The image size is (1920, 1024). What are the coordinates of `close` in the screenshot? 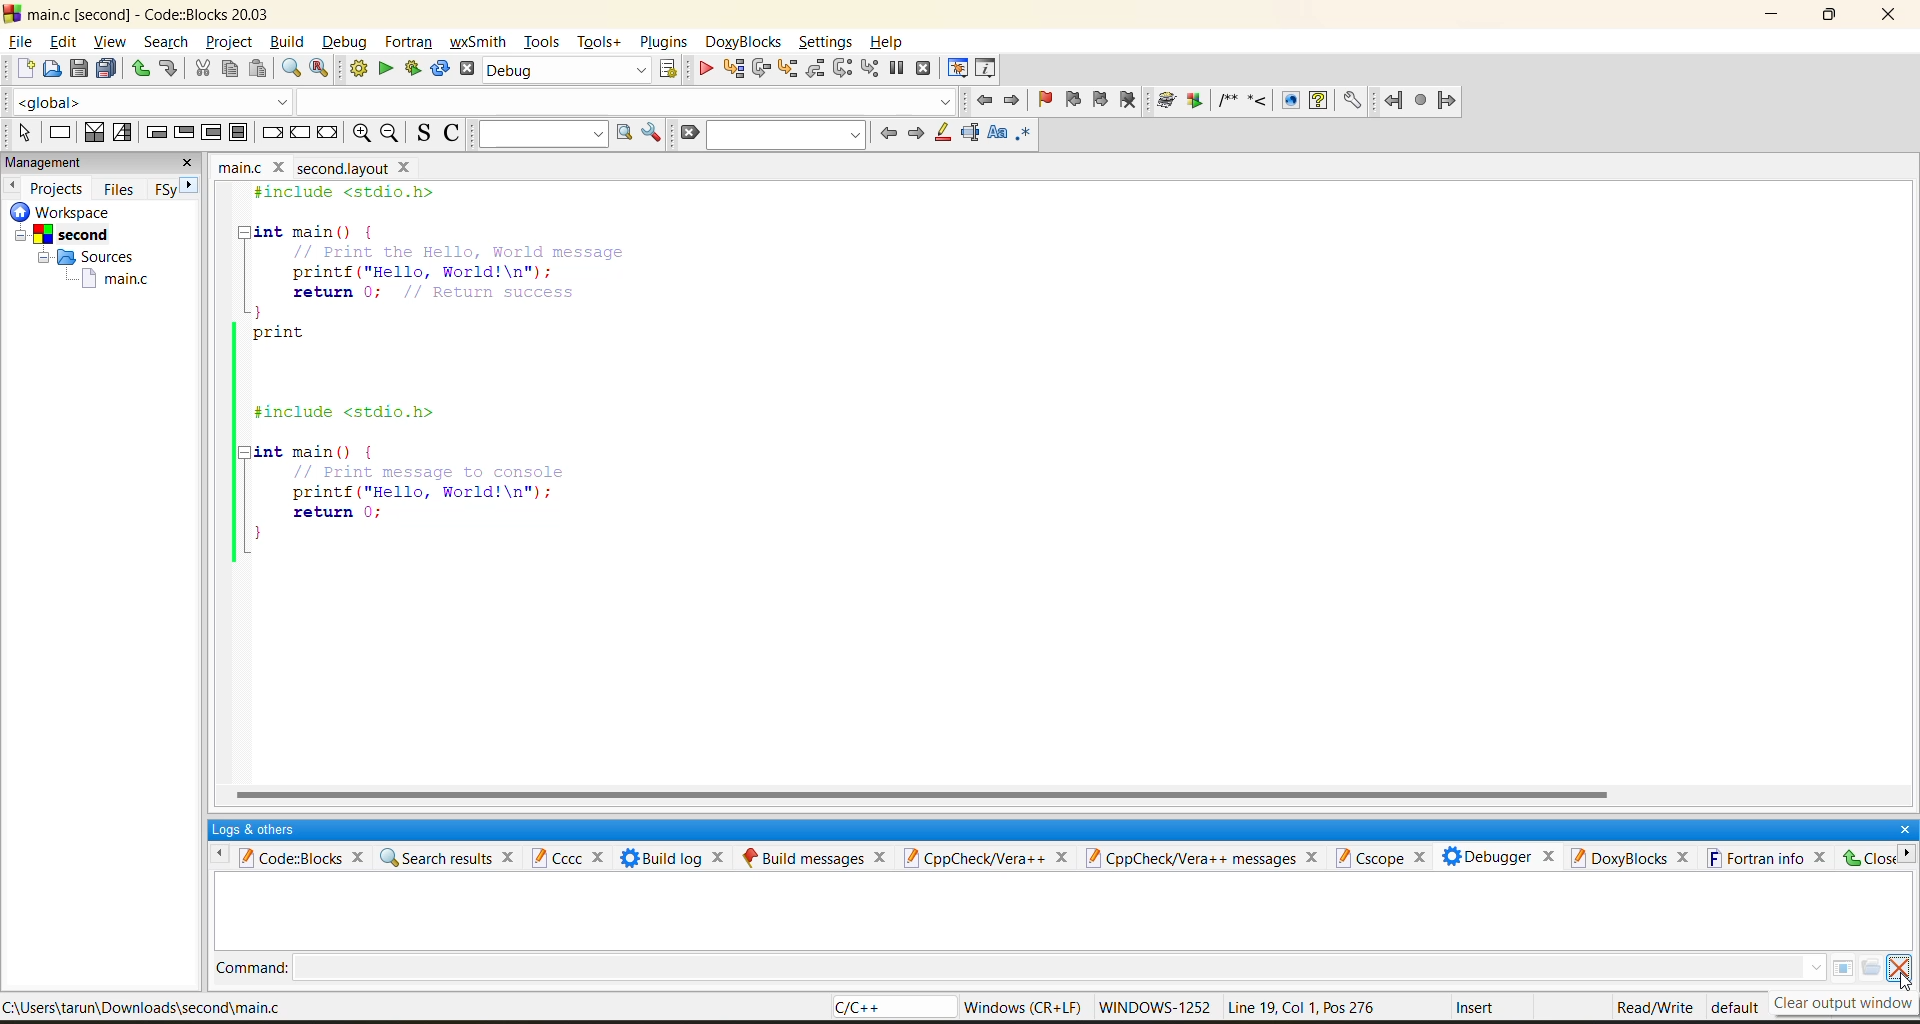 It's located at (1893, 17).